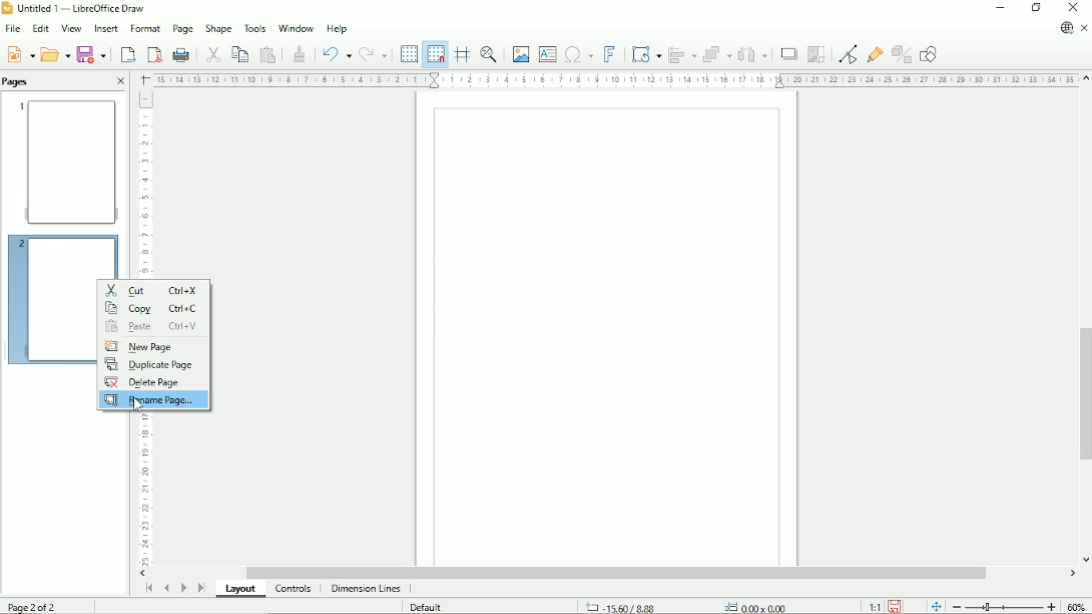 The width and height of the screenshot is (1092, 614). I want to click on Copy, so click(150, 309).